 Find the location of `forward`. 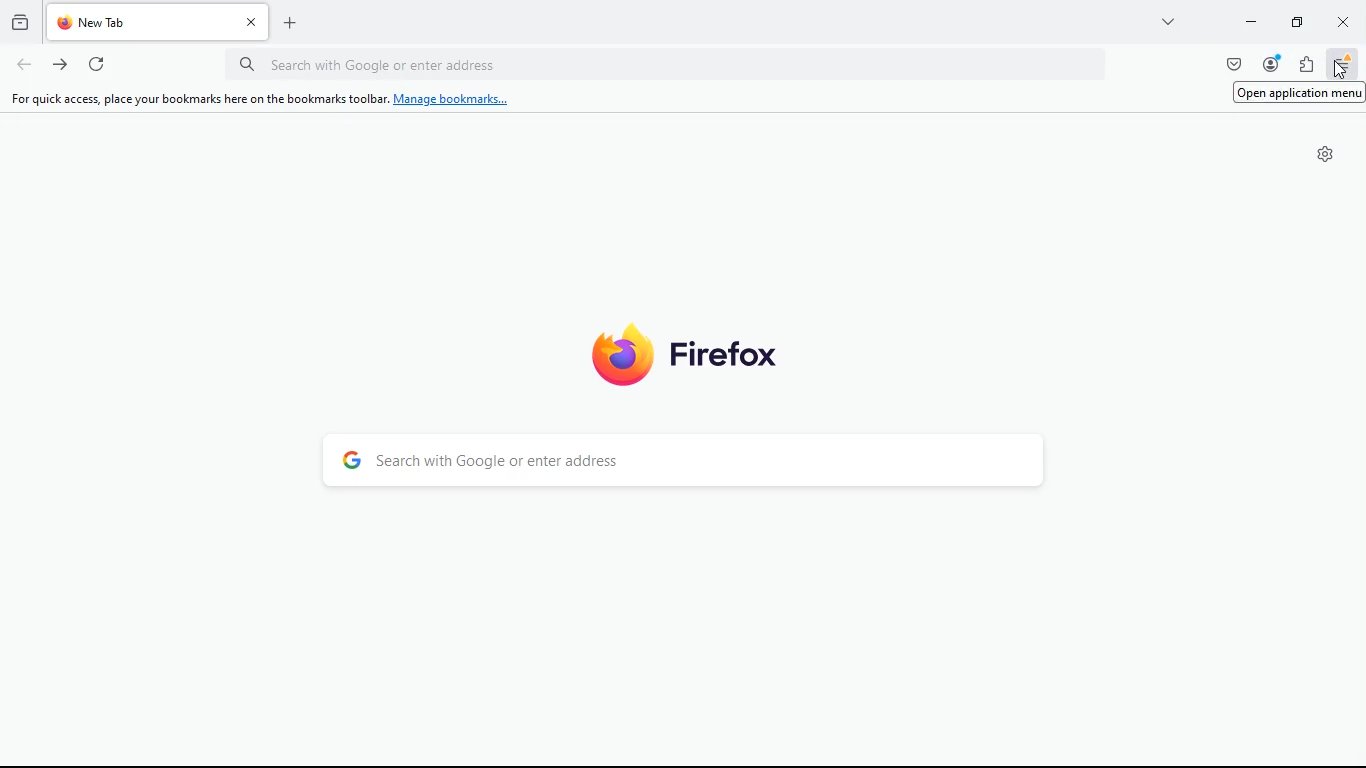

forward is located at coordinates (61, 65).